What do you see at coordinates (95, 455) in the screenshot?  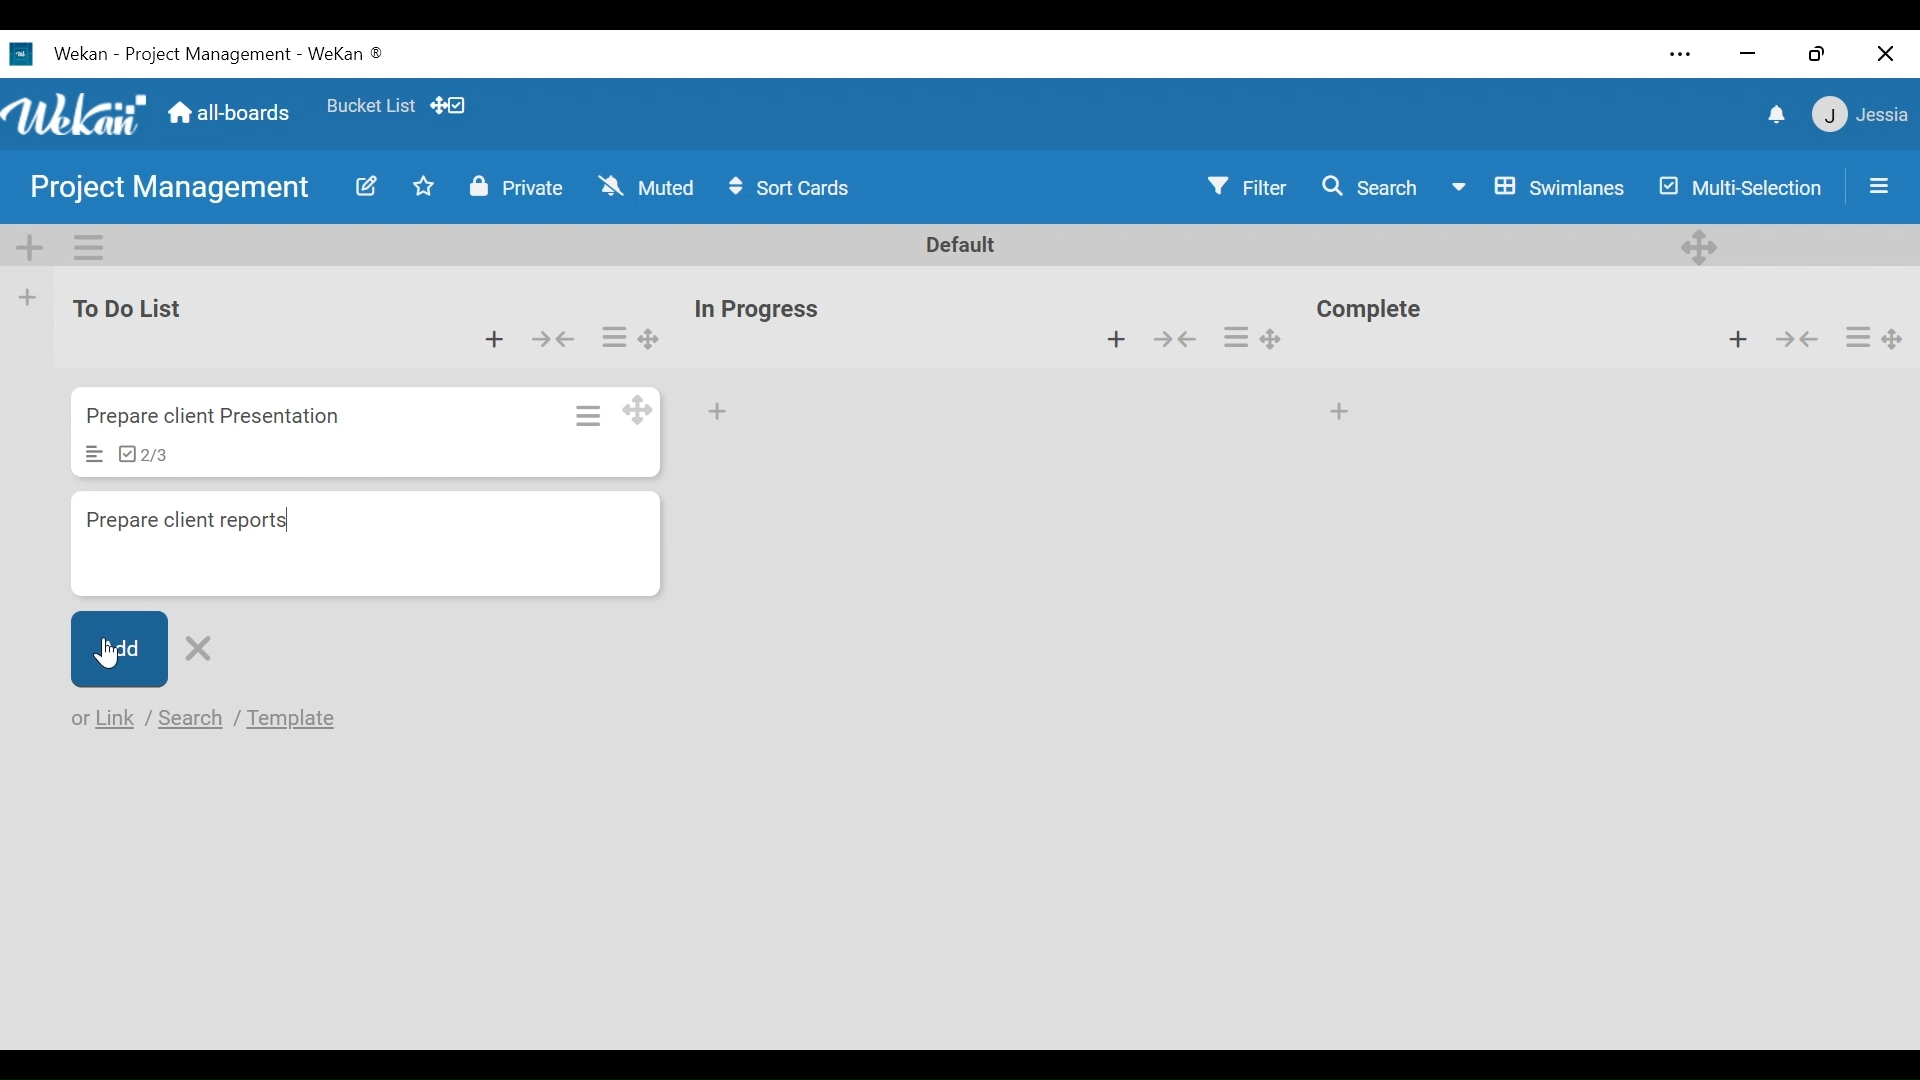 I see `Card description` at bounding box center [95, 455].